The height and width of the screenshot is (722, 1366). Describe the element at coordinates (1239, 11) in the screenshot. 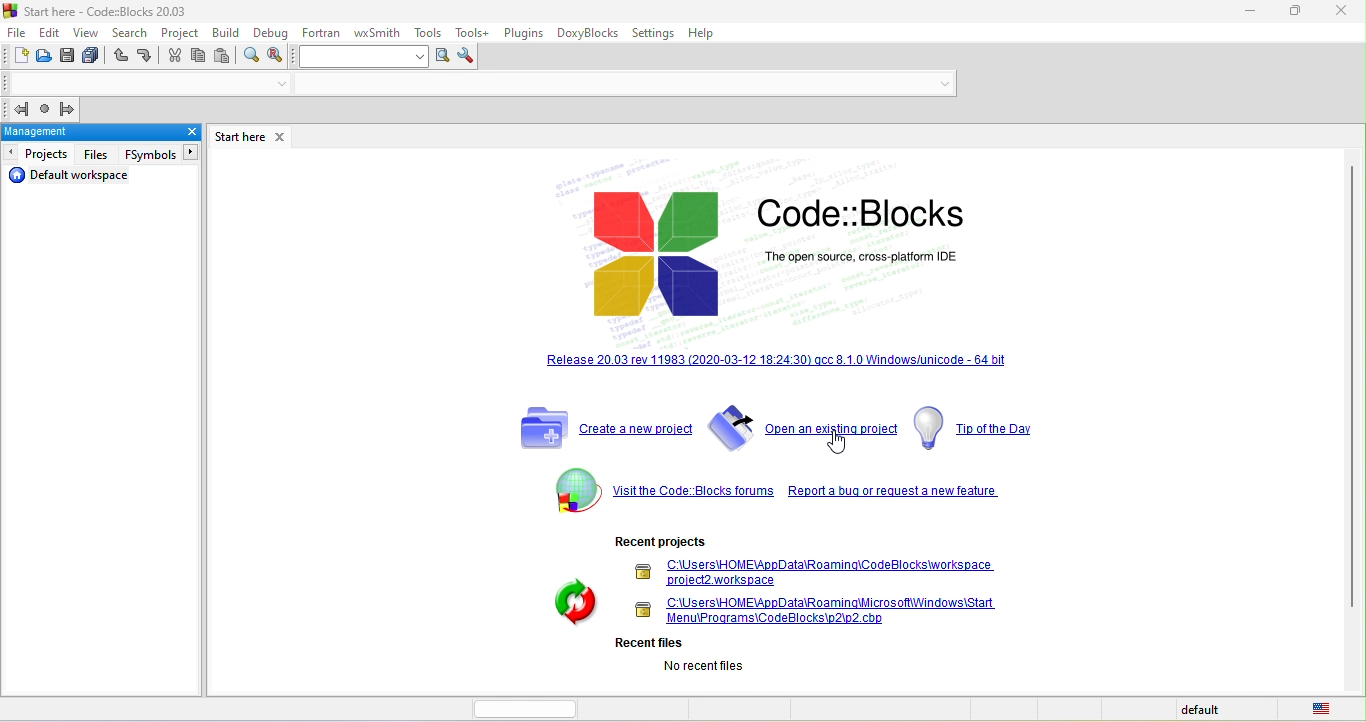

I see `minimize` at that location.